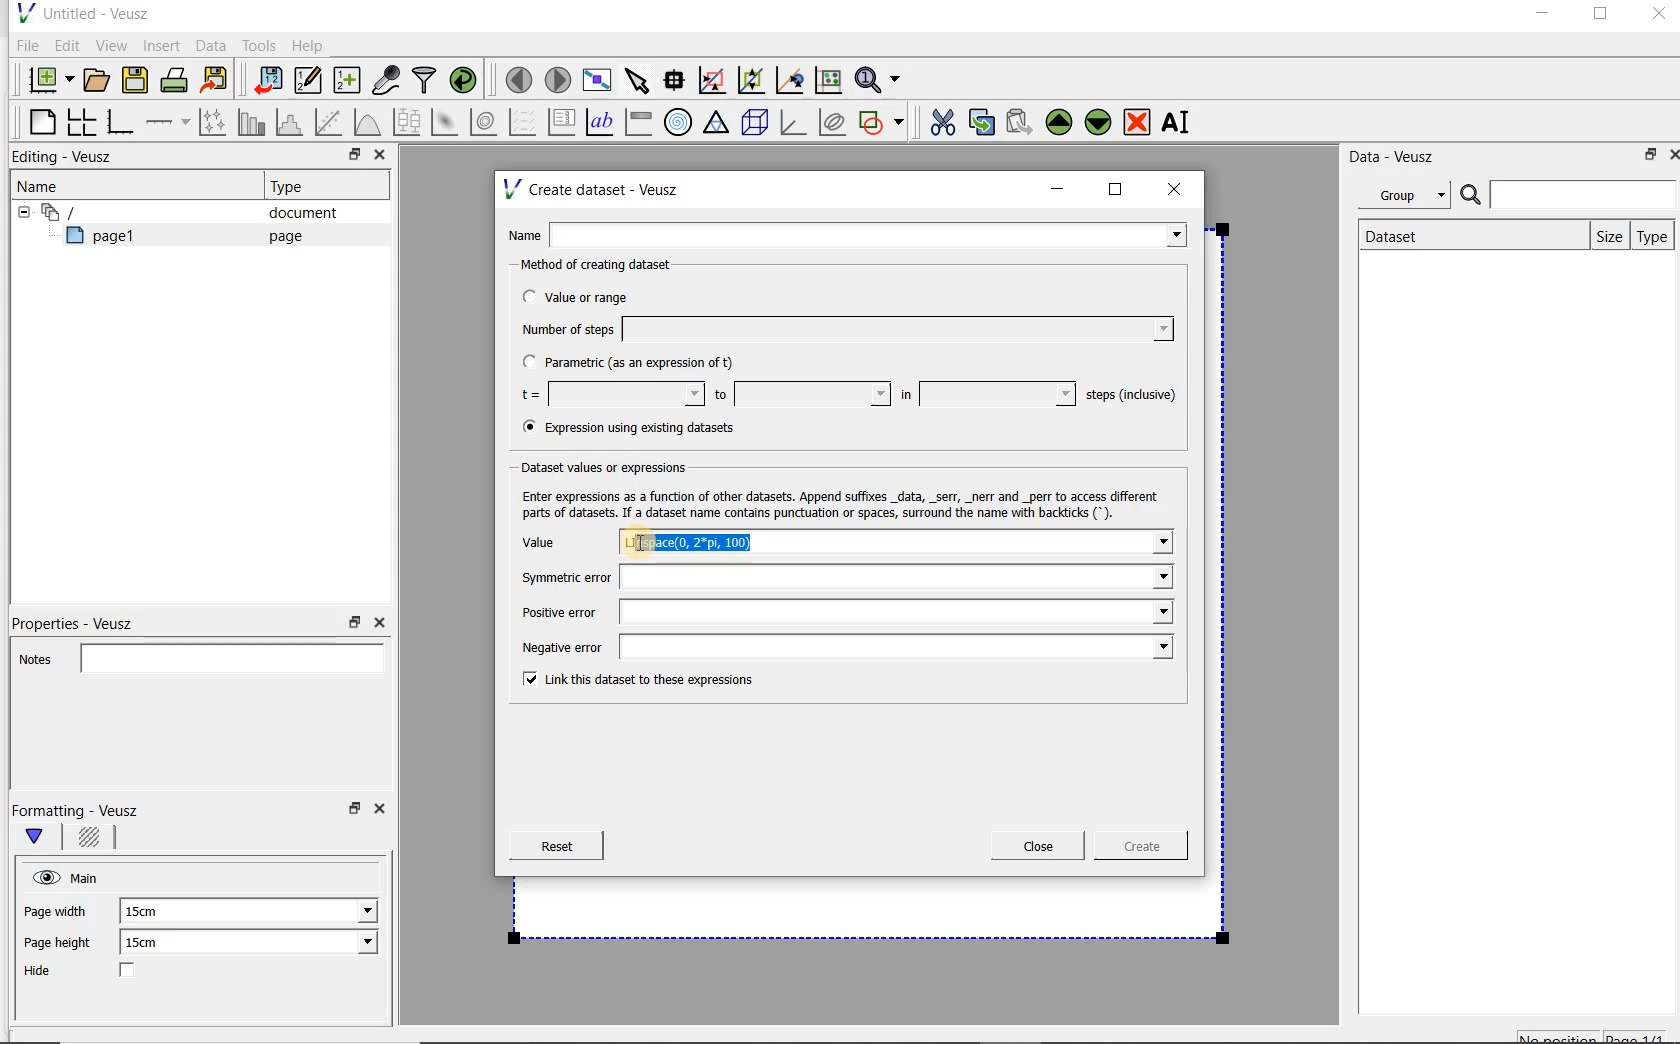  What do you see at coordinates (1132, 396) in the screenshot?
I see `steps (inclusive)` at bounding box center [1132, 396].